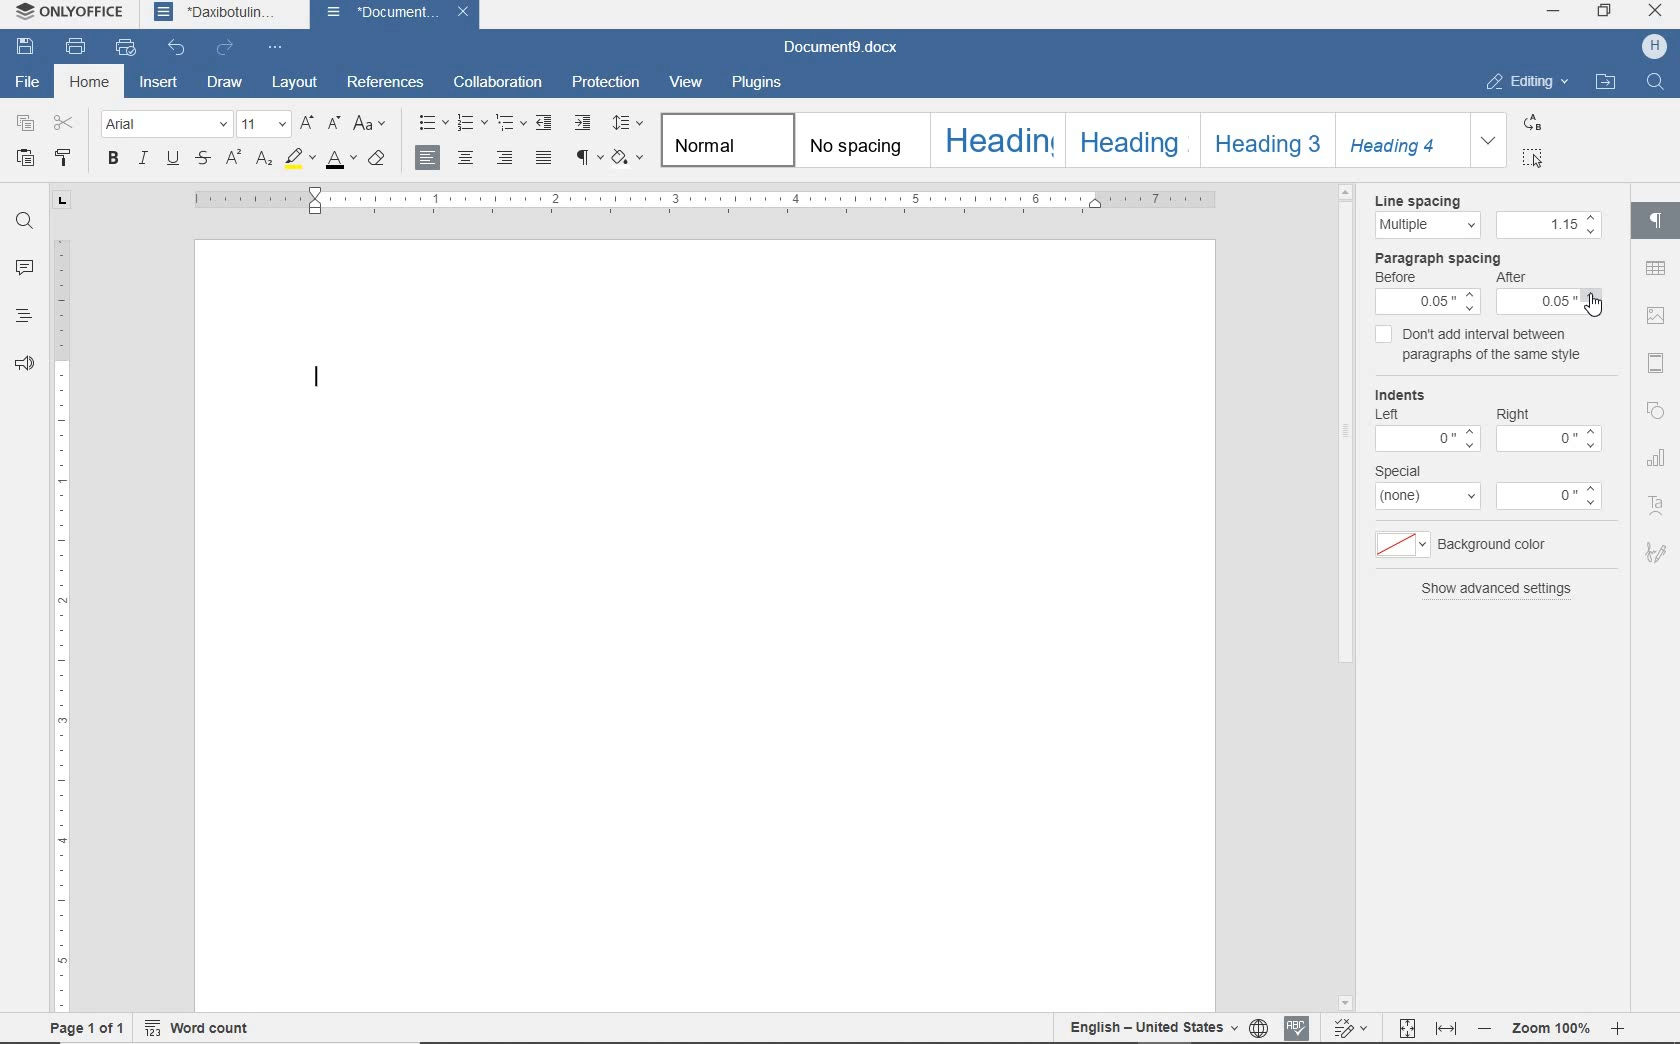  What do you see at coordinates (840, 48) in the screenshot?
I see `Document9.docx` at bounding box center [840, 48].